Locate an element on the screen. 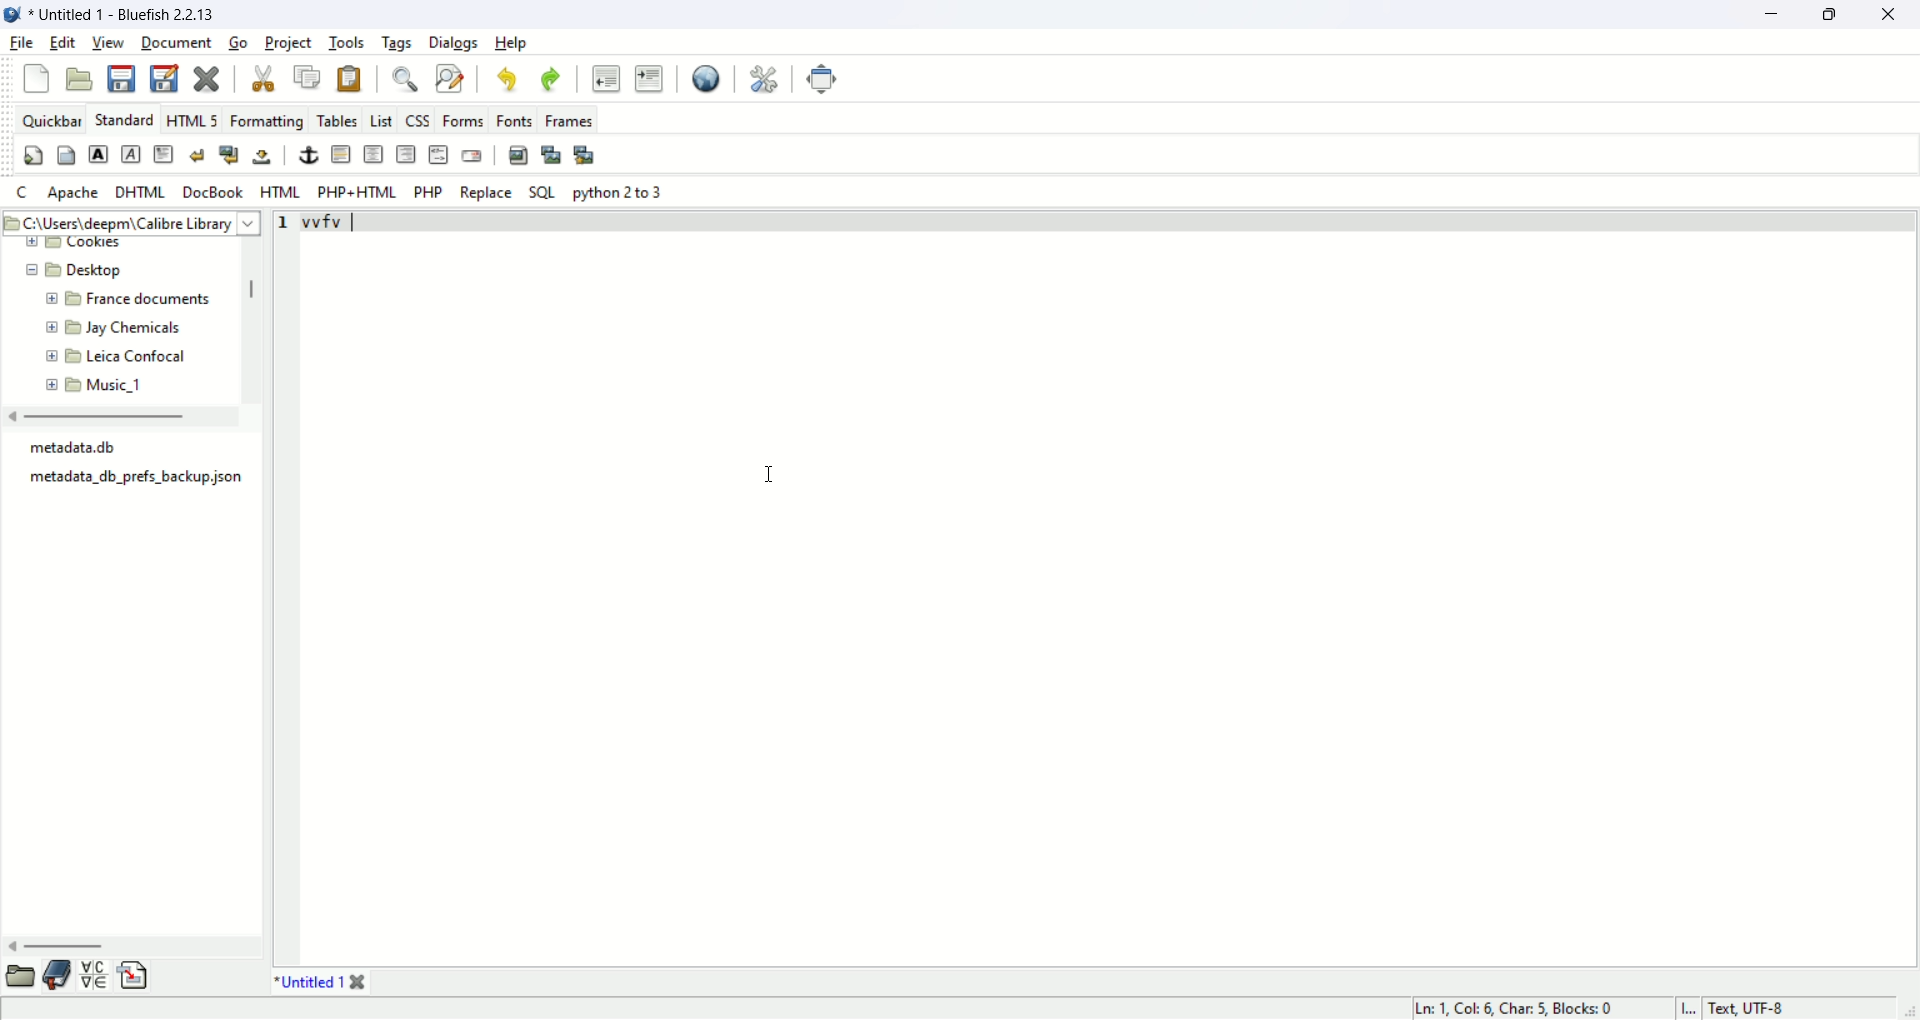  quick settings is located at coordinates (36, 155).